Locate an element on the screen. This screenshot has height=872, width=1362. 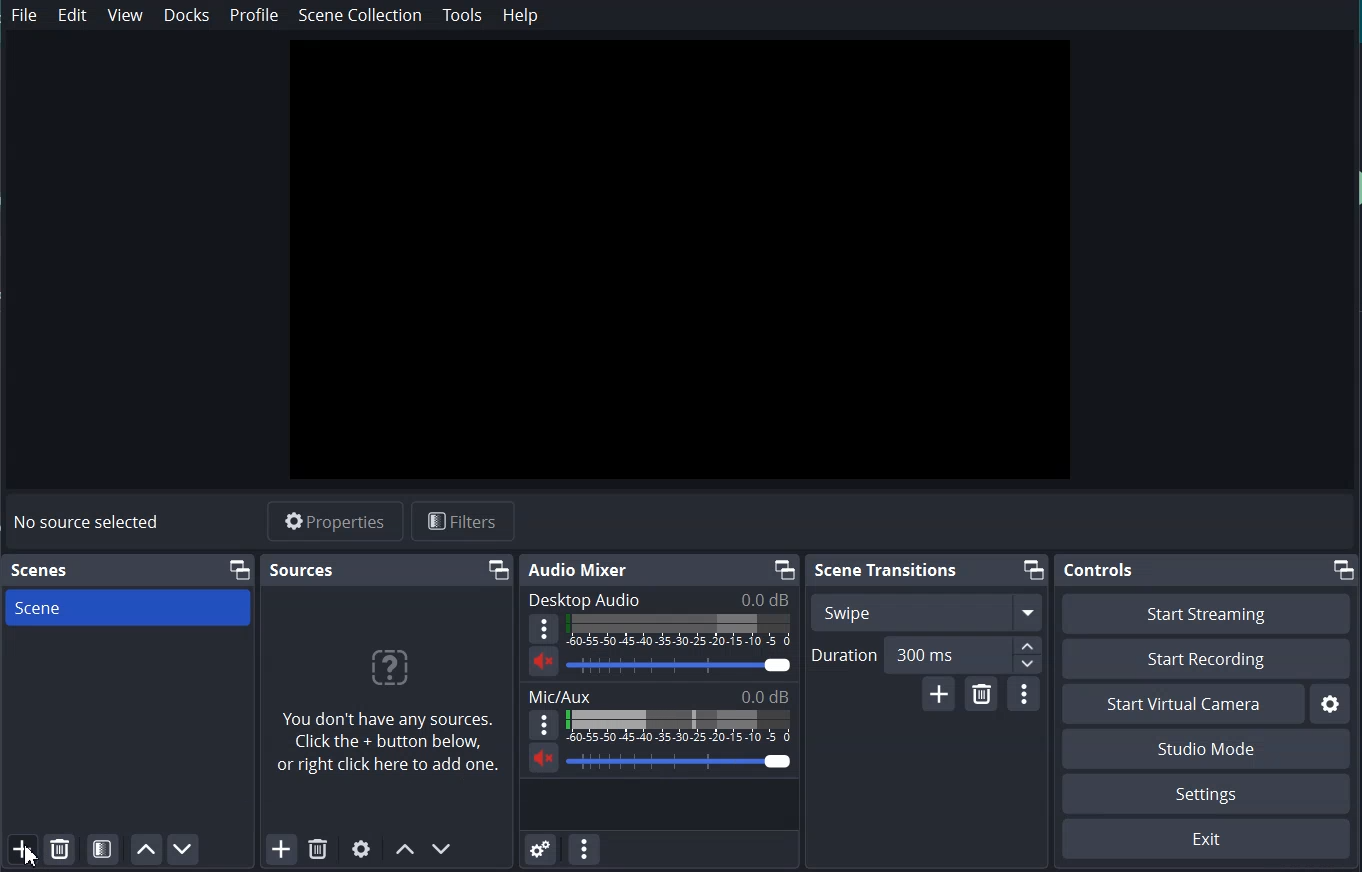
Volume Adjuster is located at coordinates (683, 761).